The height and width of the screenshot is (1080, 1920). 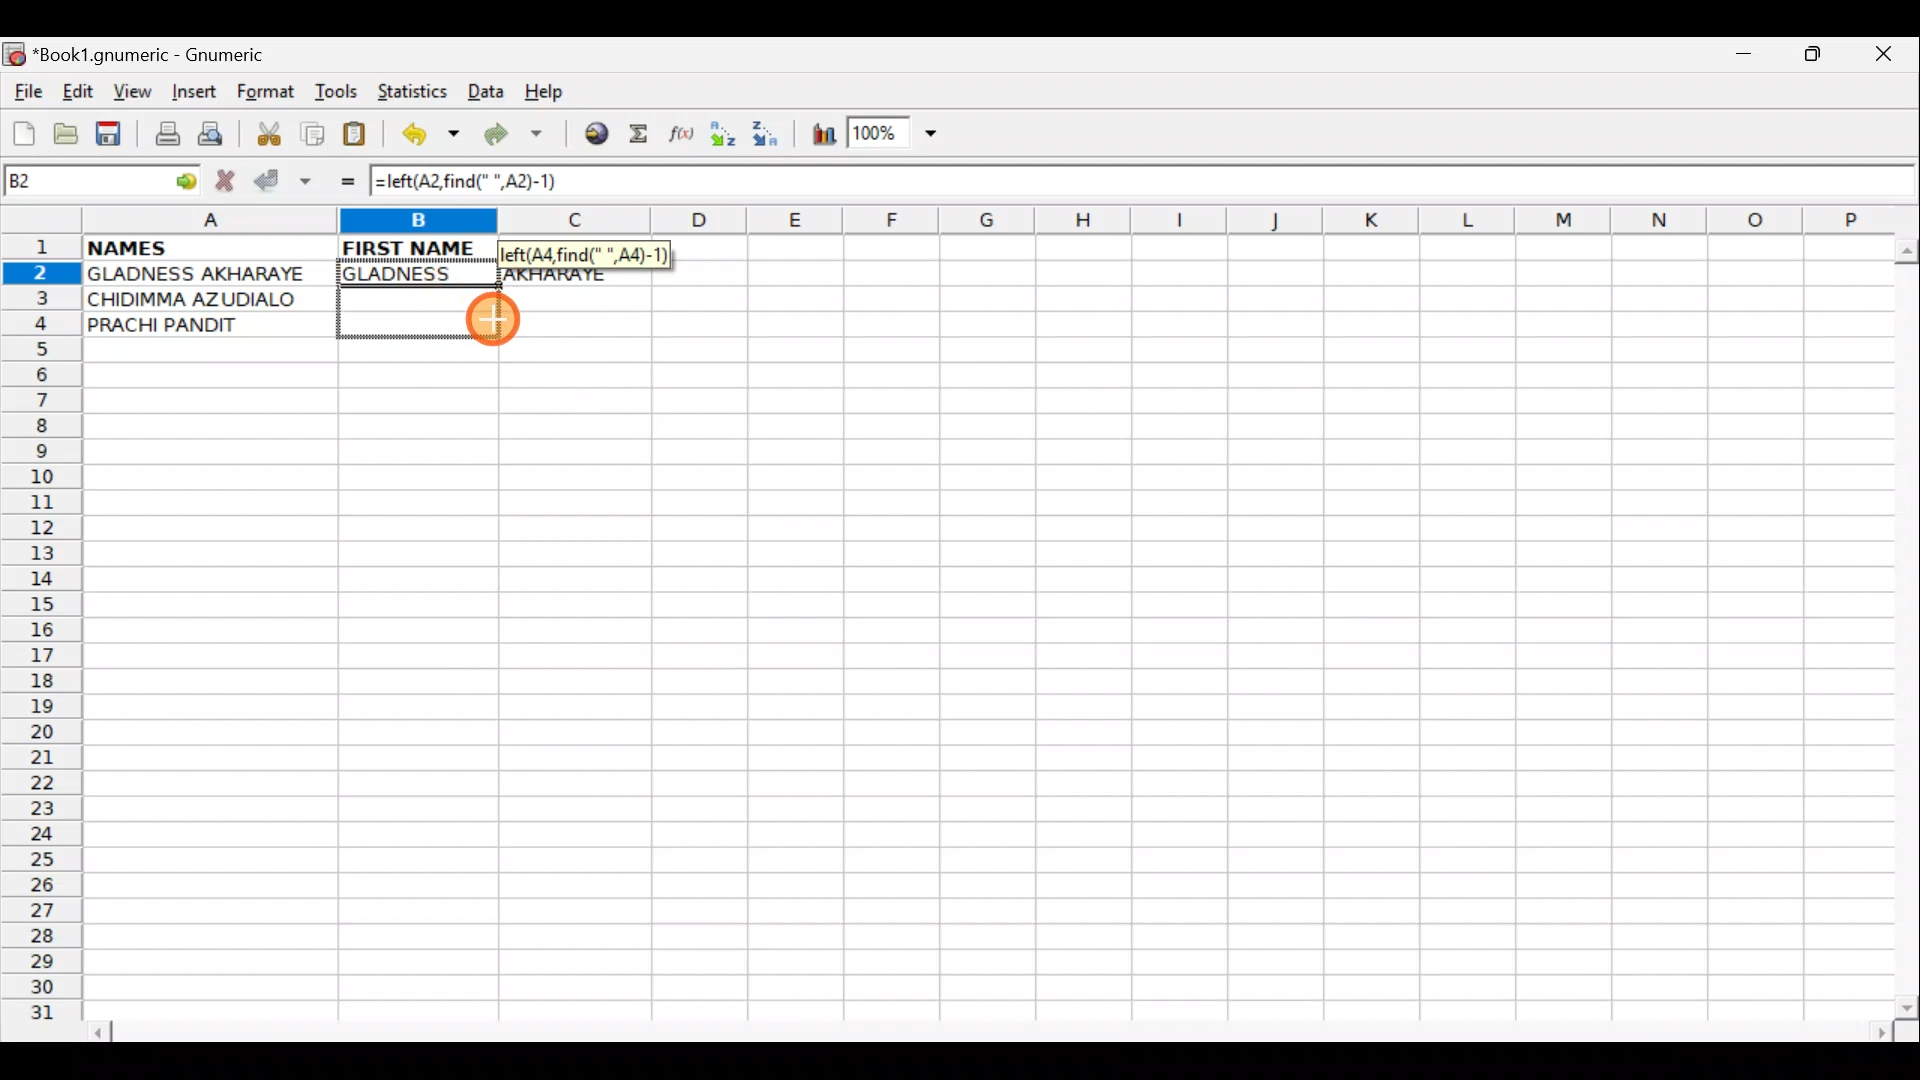 I want to click on Formula bar, so click(x=1256, y=187).